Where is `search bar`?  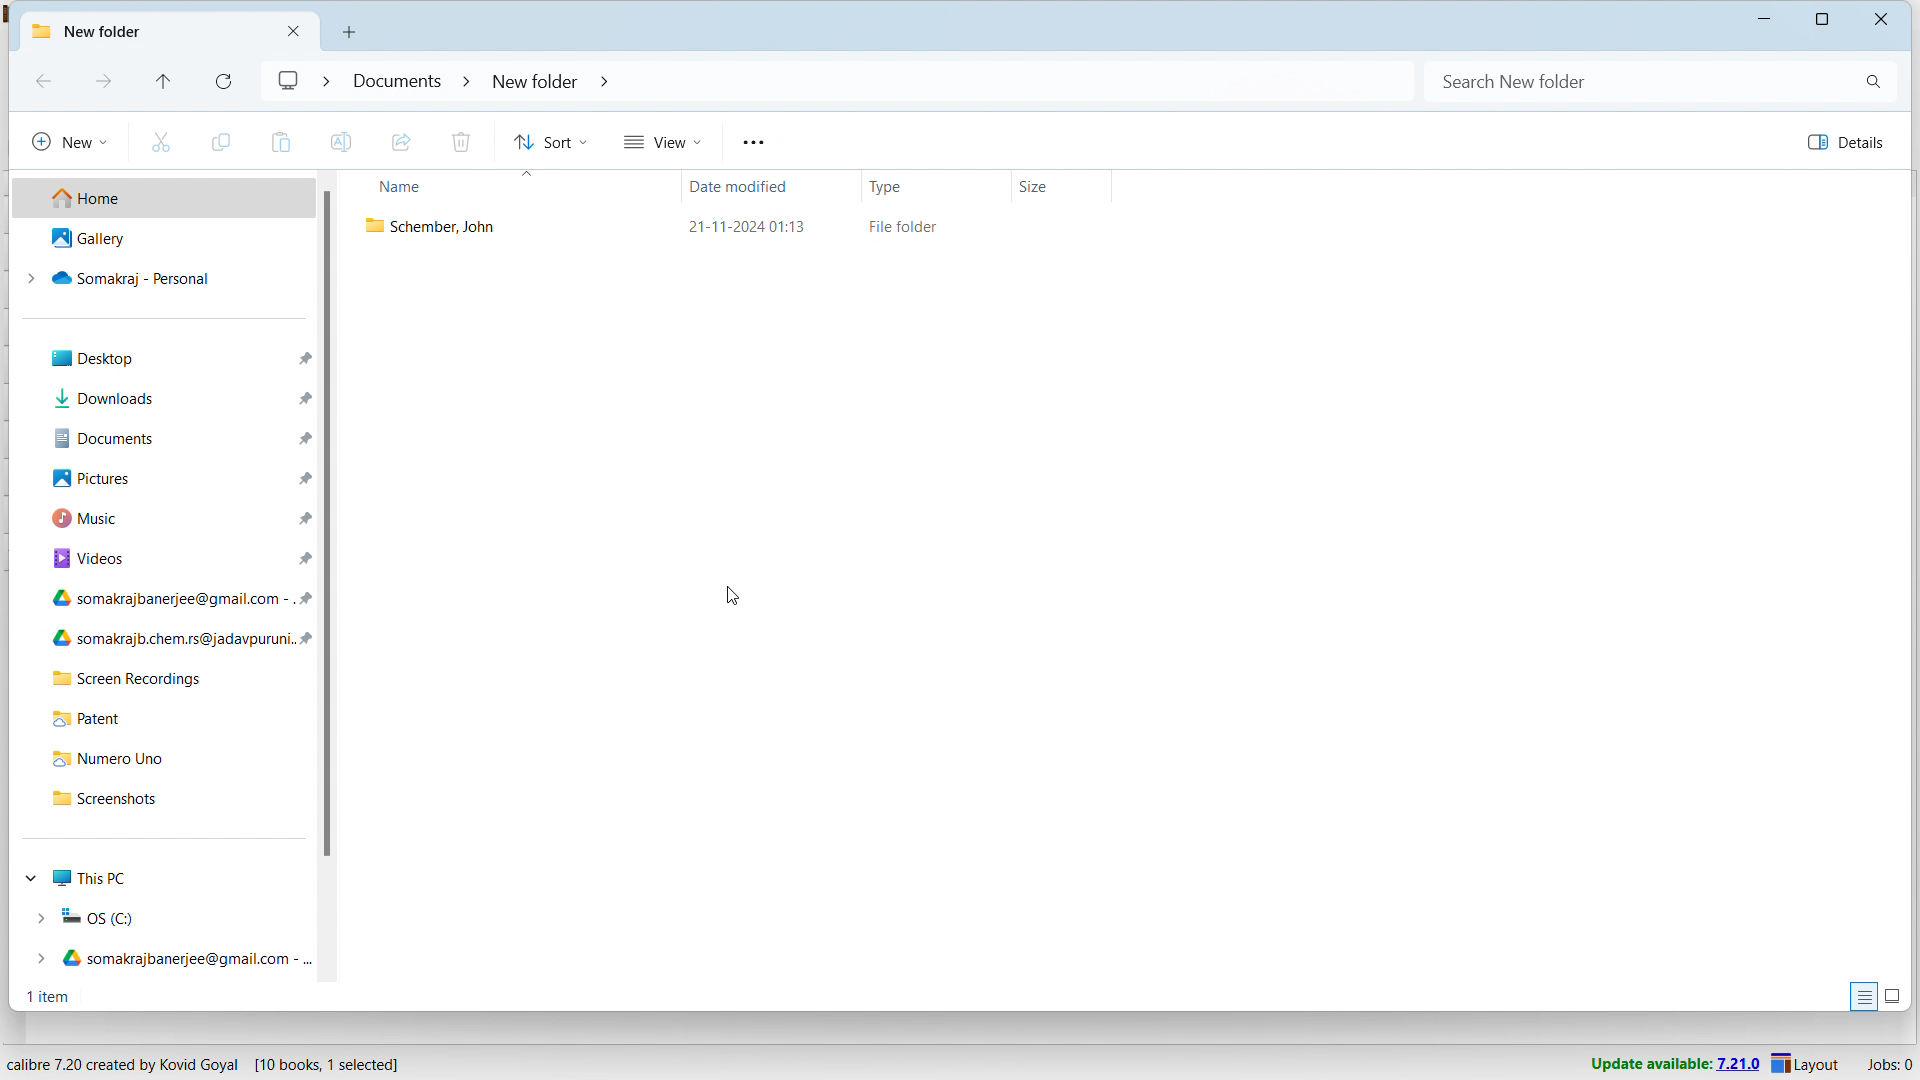
search bar is located at coordinates (1654, 79).